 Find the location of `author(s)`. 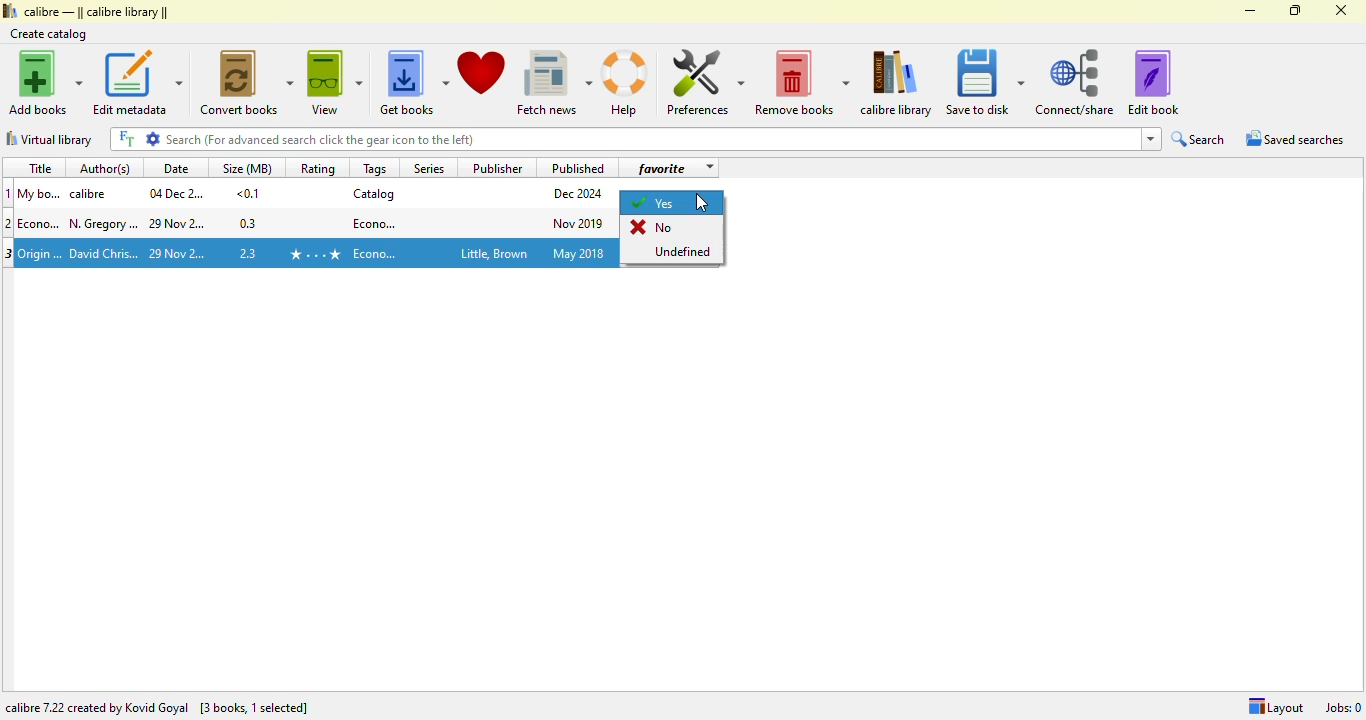

author(s) is located at coordinates (108, 167).